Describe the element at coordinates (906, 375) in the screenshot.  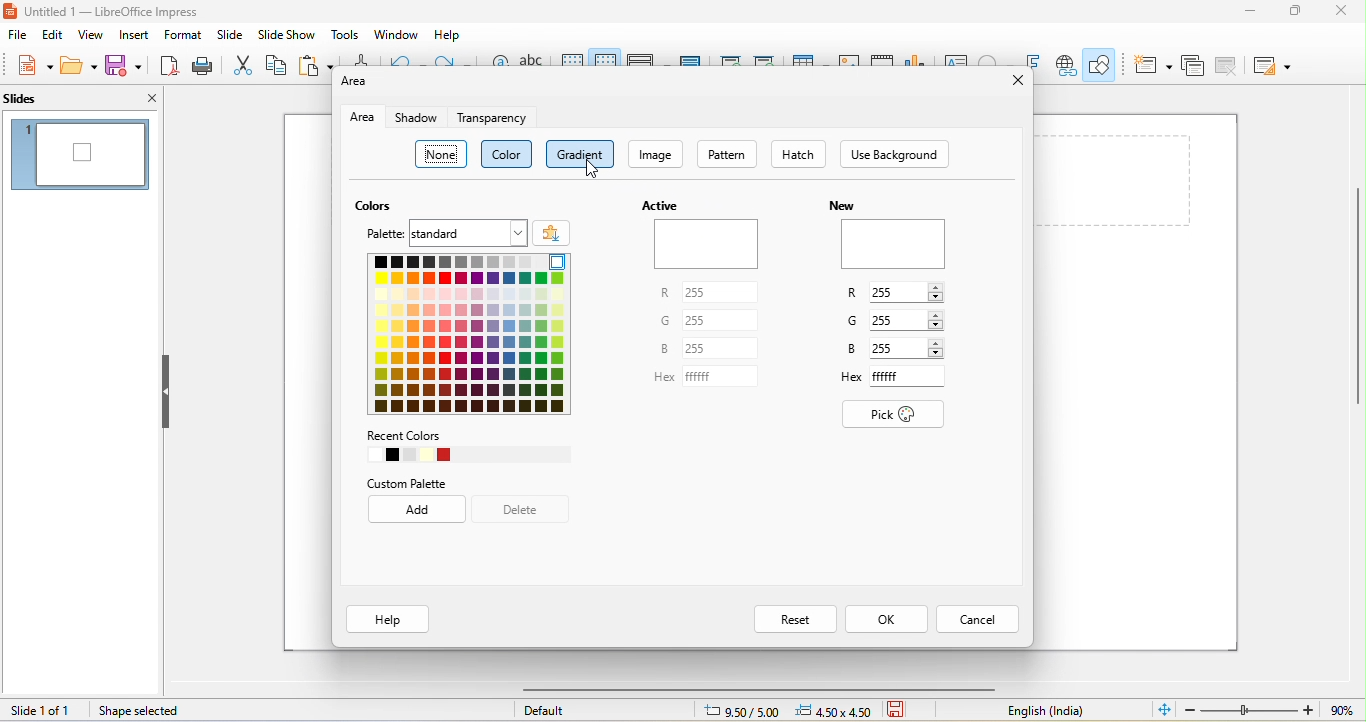
I see `hex input` at that location.